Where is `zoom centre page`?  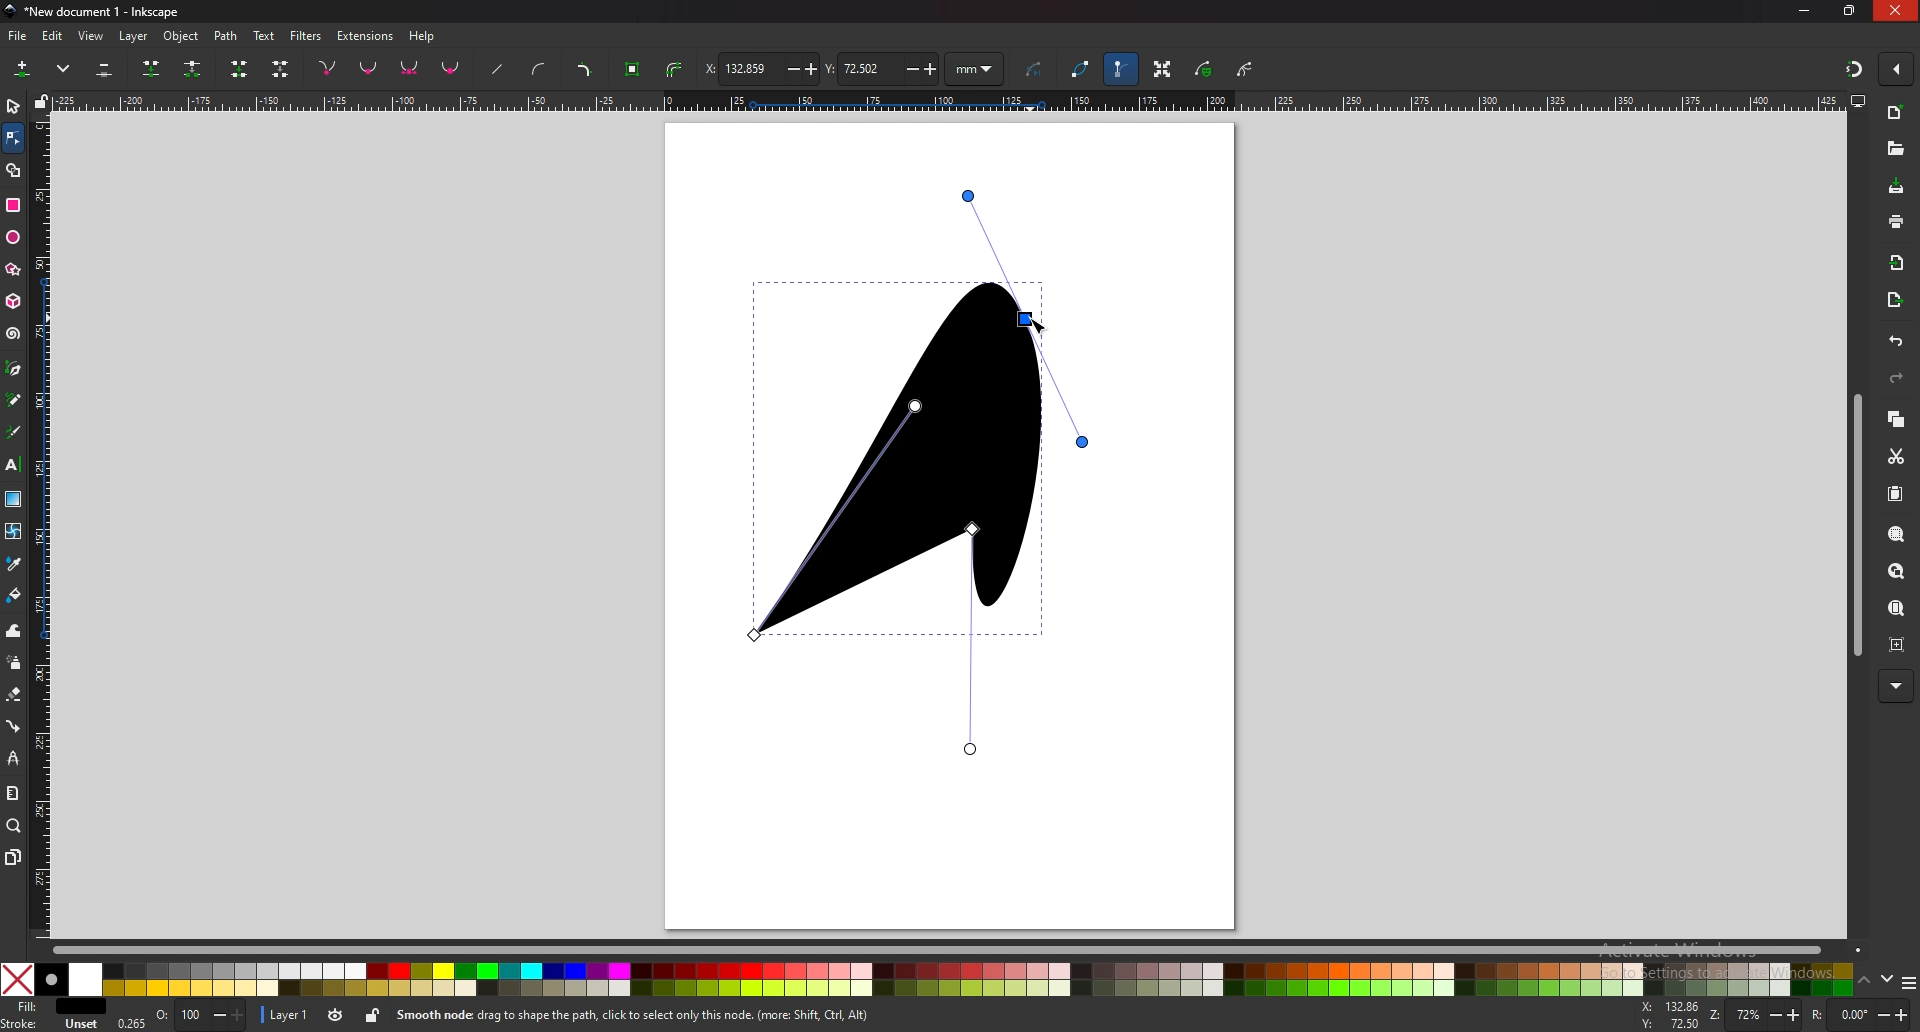
zoom centre page is located at coordinates (1898, 646).